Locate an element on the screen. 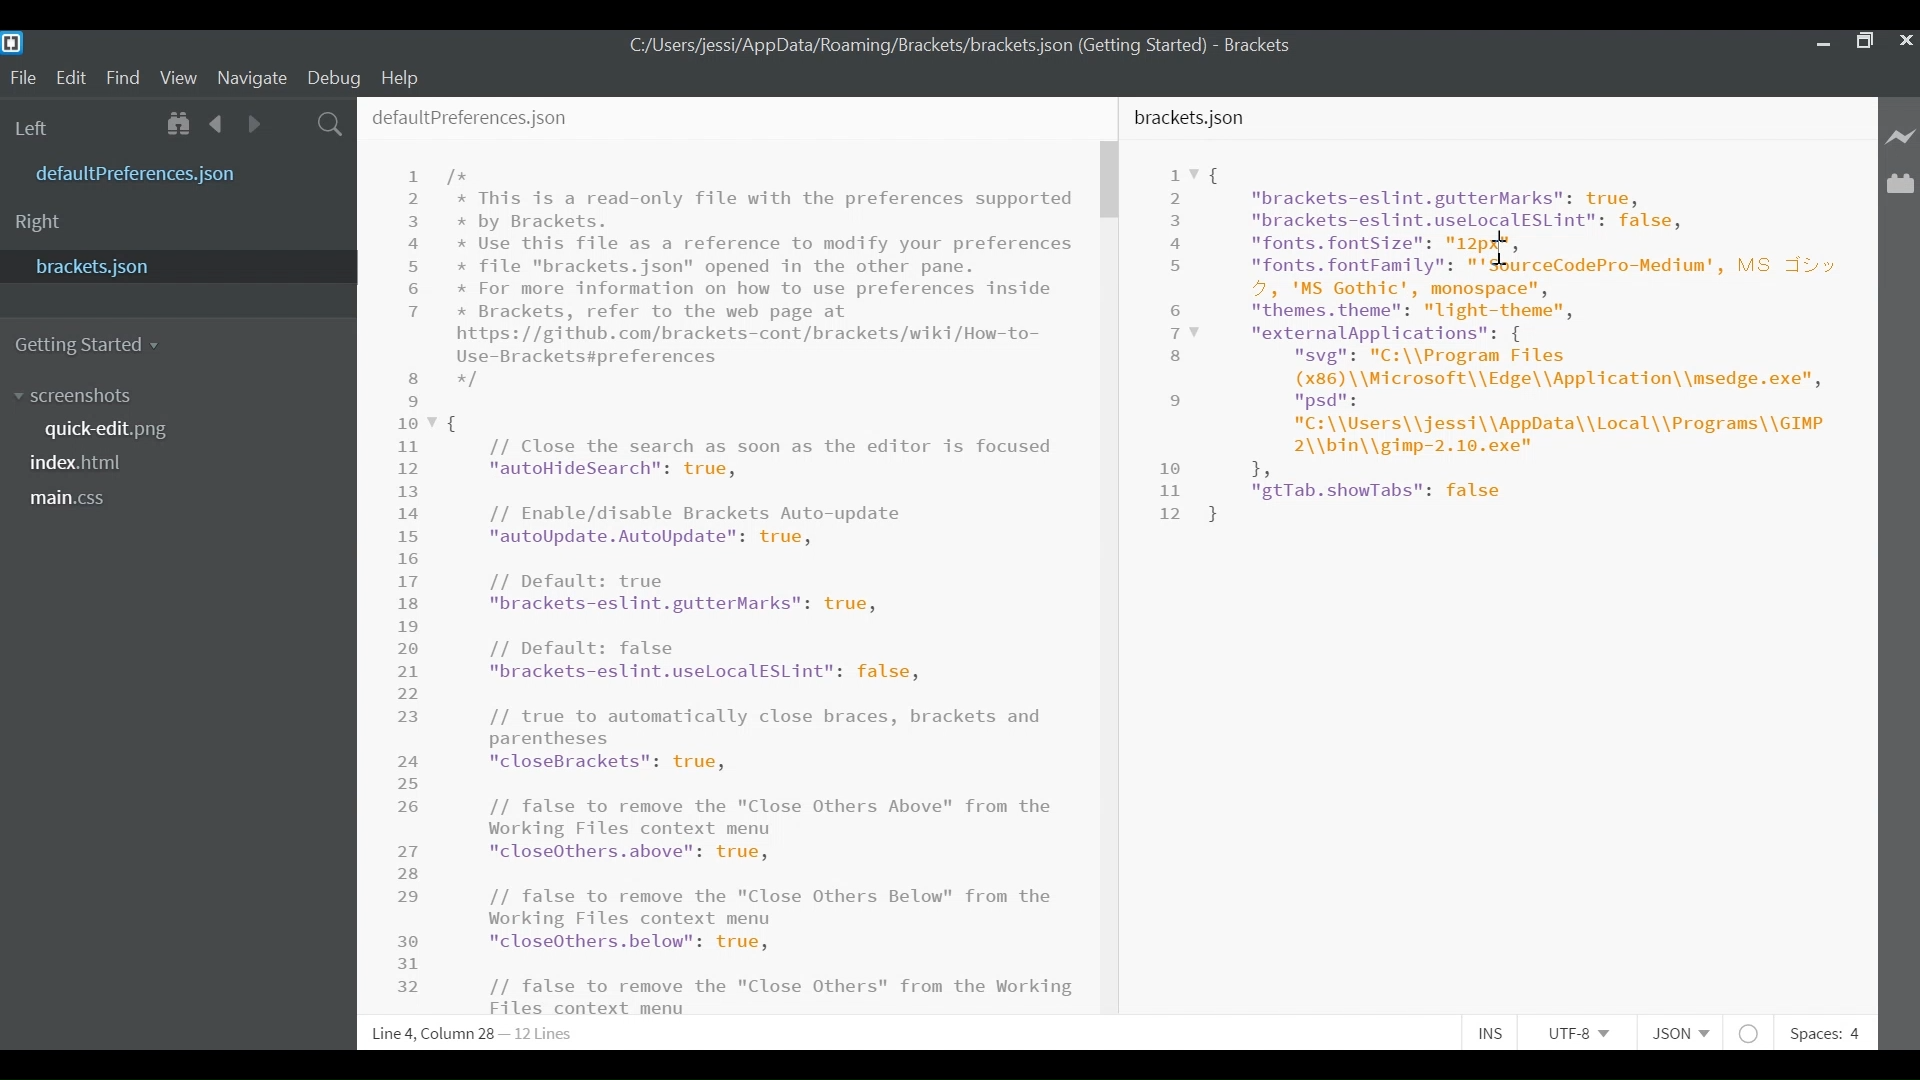 The width and height of the screenshot is (1920, 1080). C:/Users/jessi/AppData/Roaming/Brackets/brackets. json (Getting Started) - Brackets is located at coordinates (980, 47).